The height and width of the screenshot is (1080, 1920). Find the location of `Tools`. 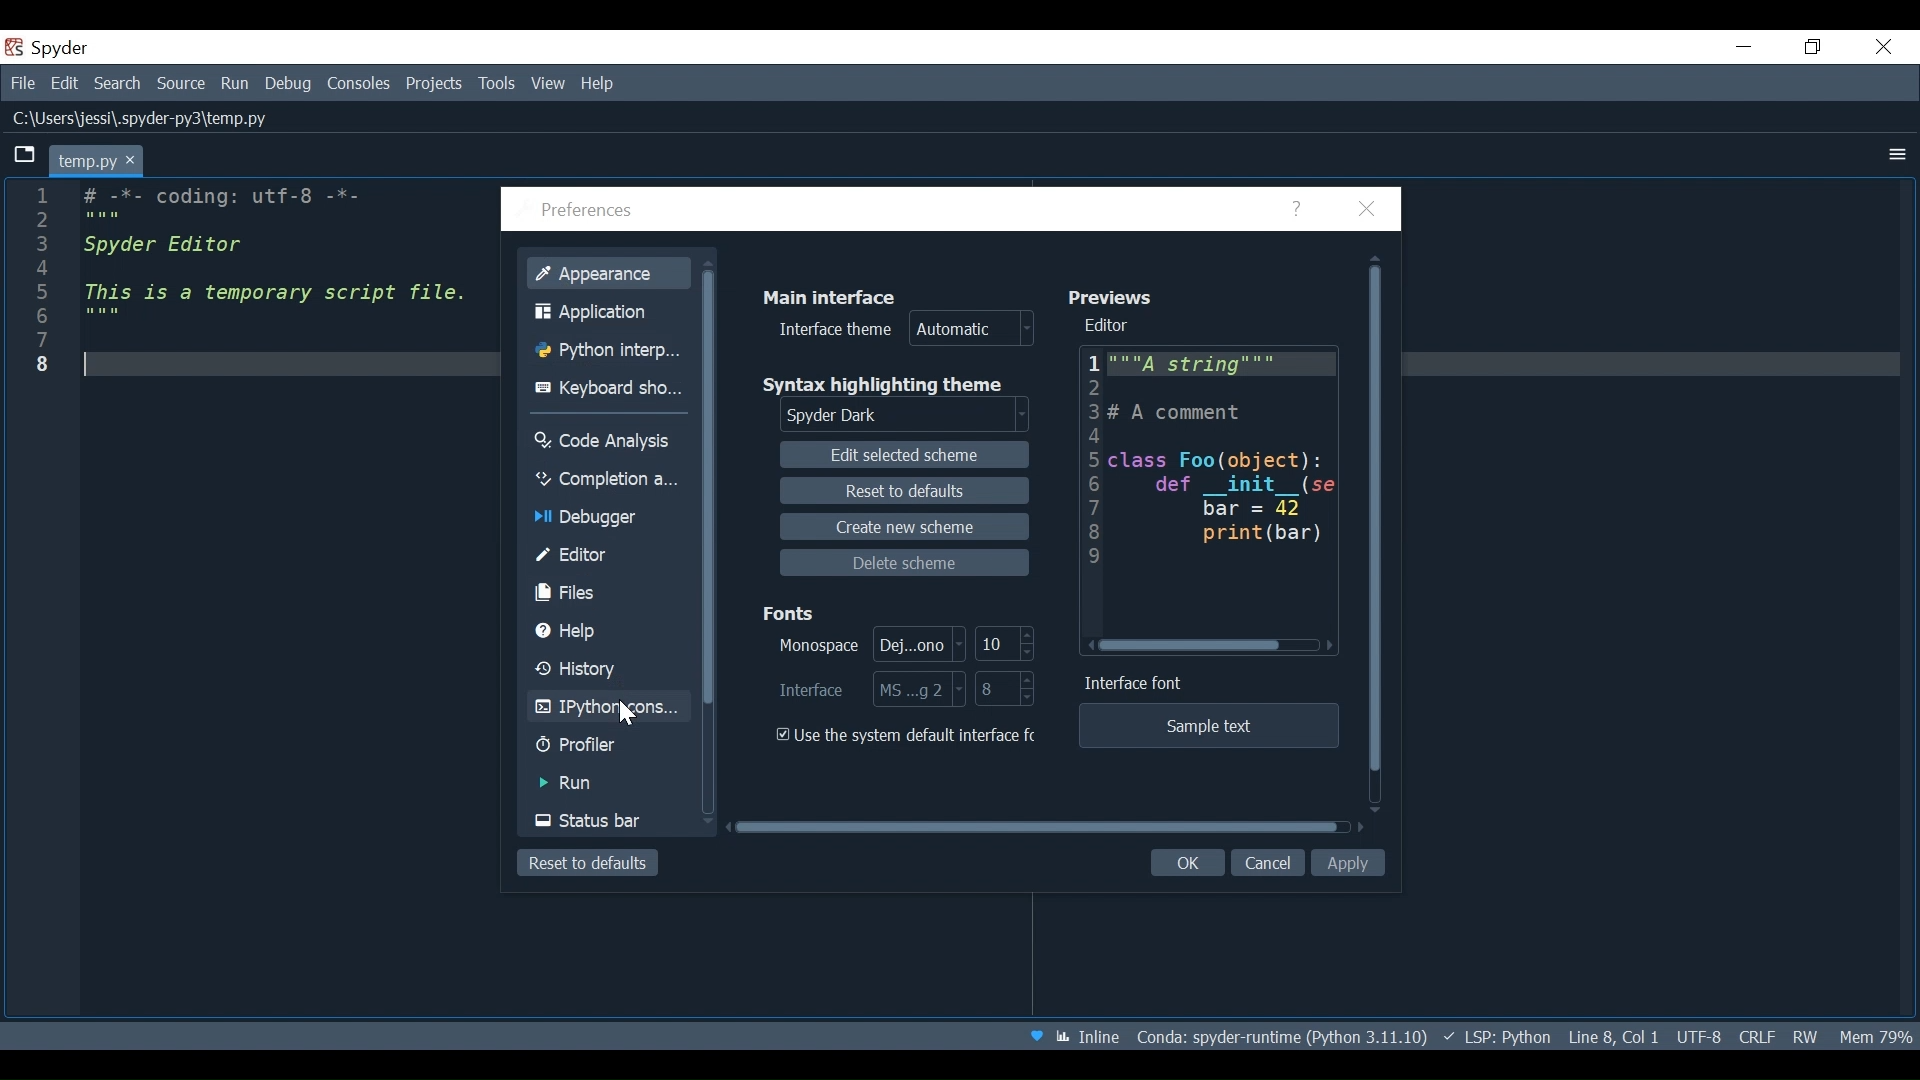

Tools is located at coordinates (498, 83).